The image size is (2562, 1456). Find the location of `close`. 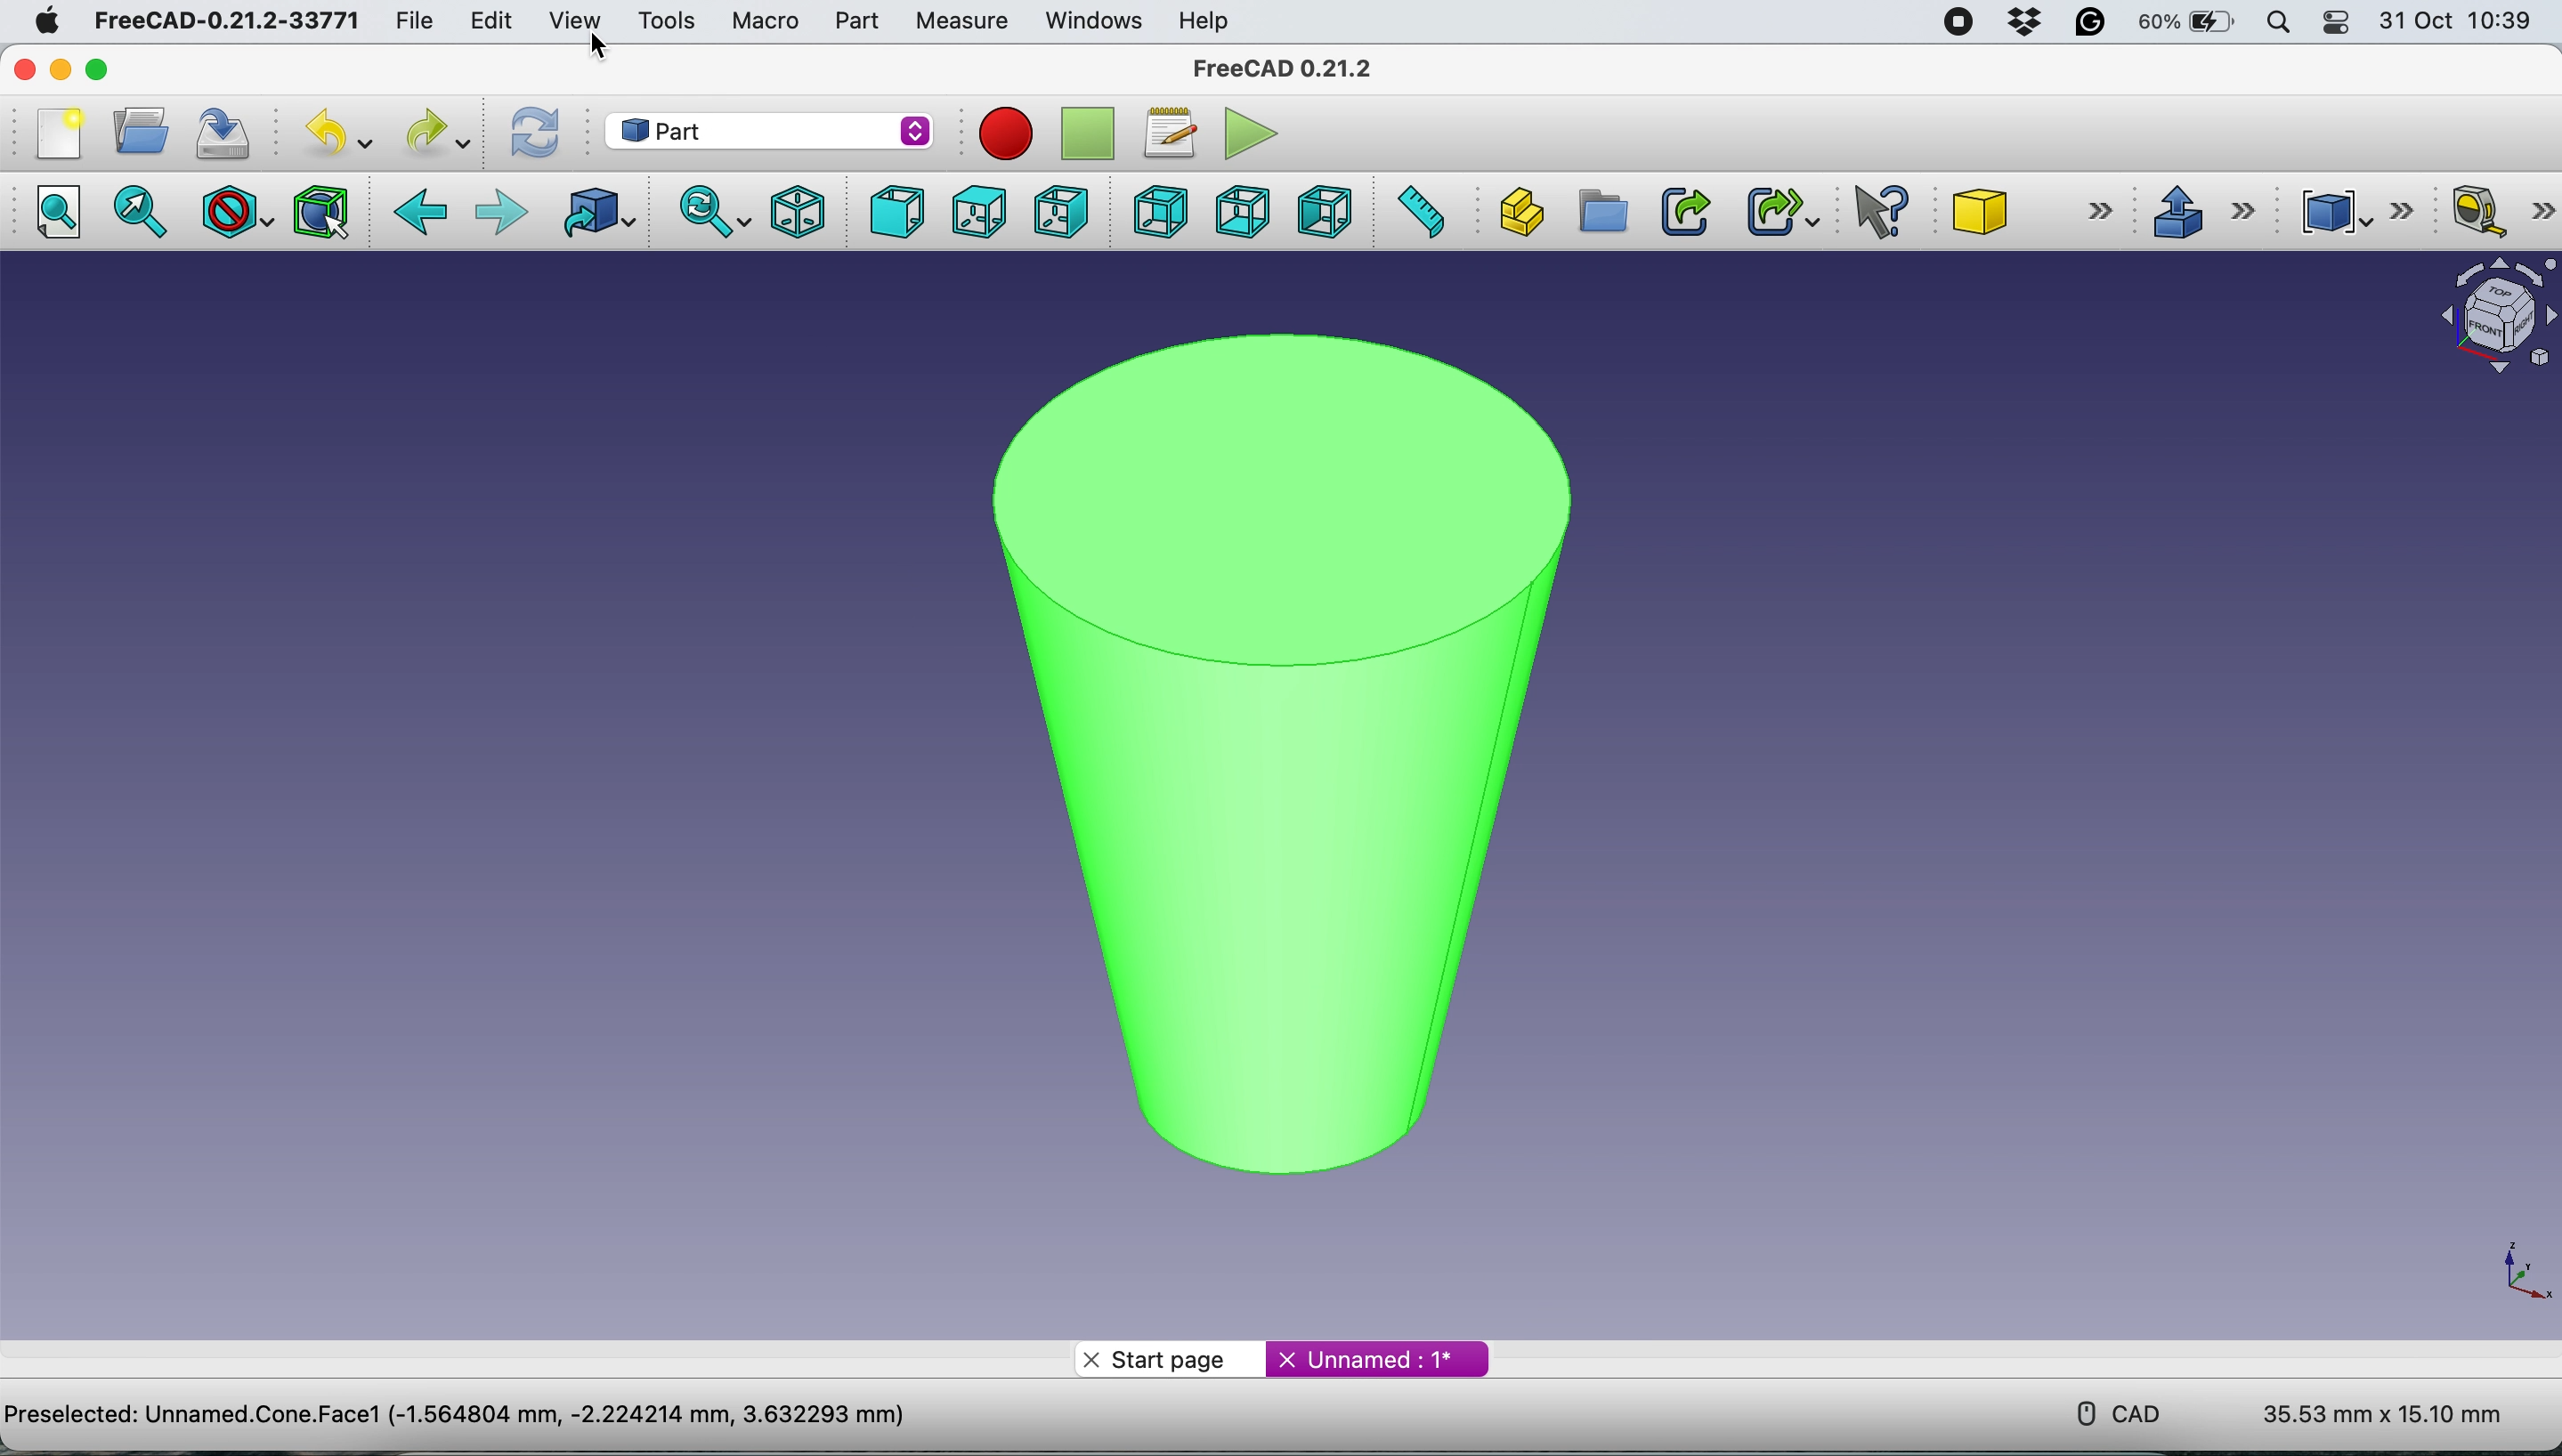

close is located at coordinates (28, 70).